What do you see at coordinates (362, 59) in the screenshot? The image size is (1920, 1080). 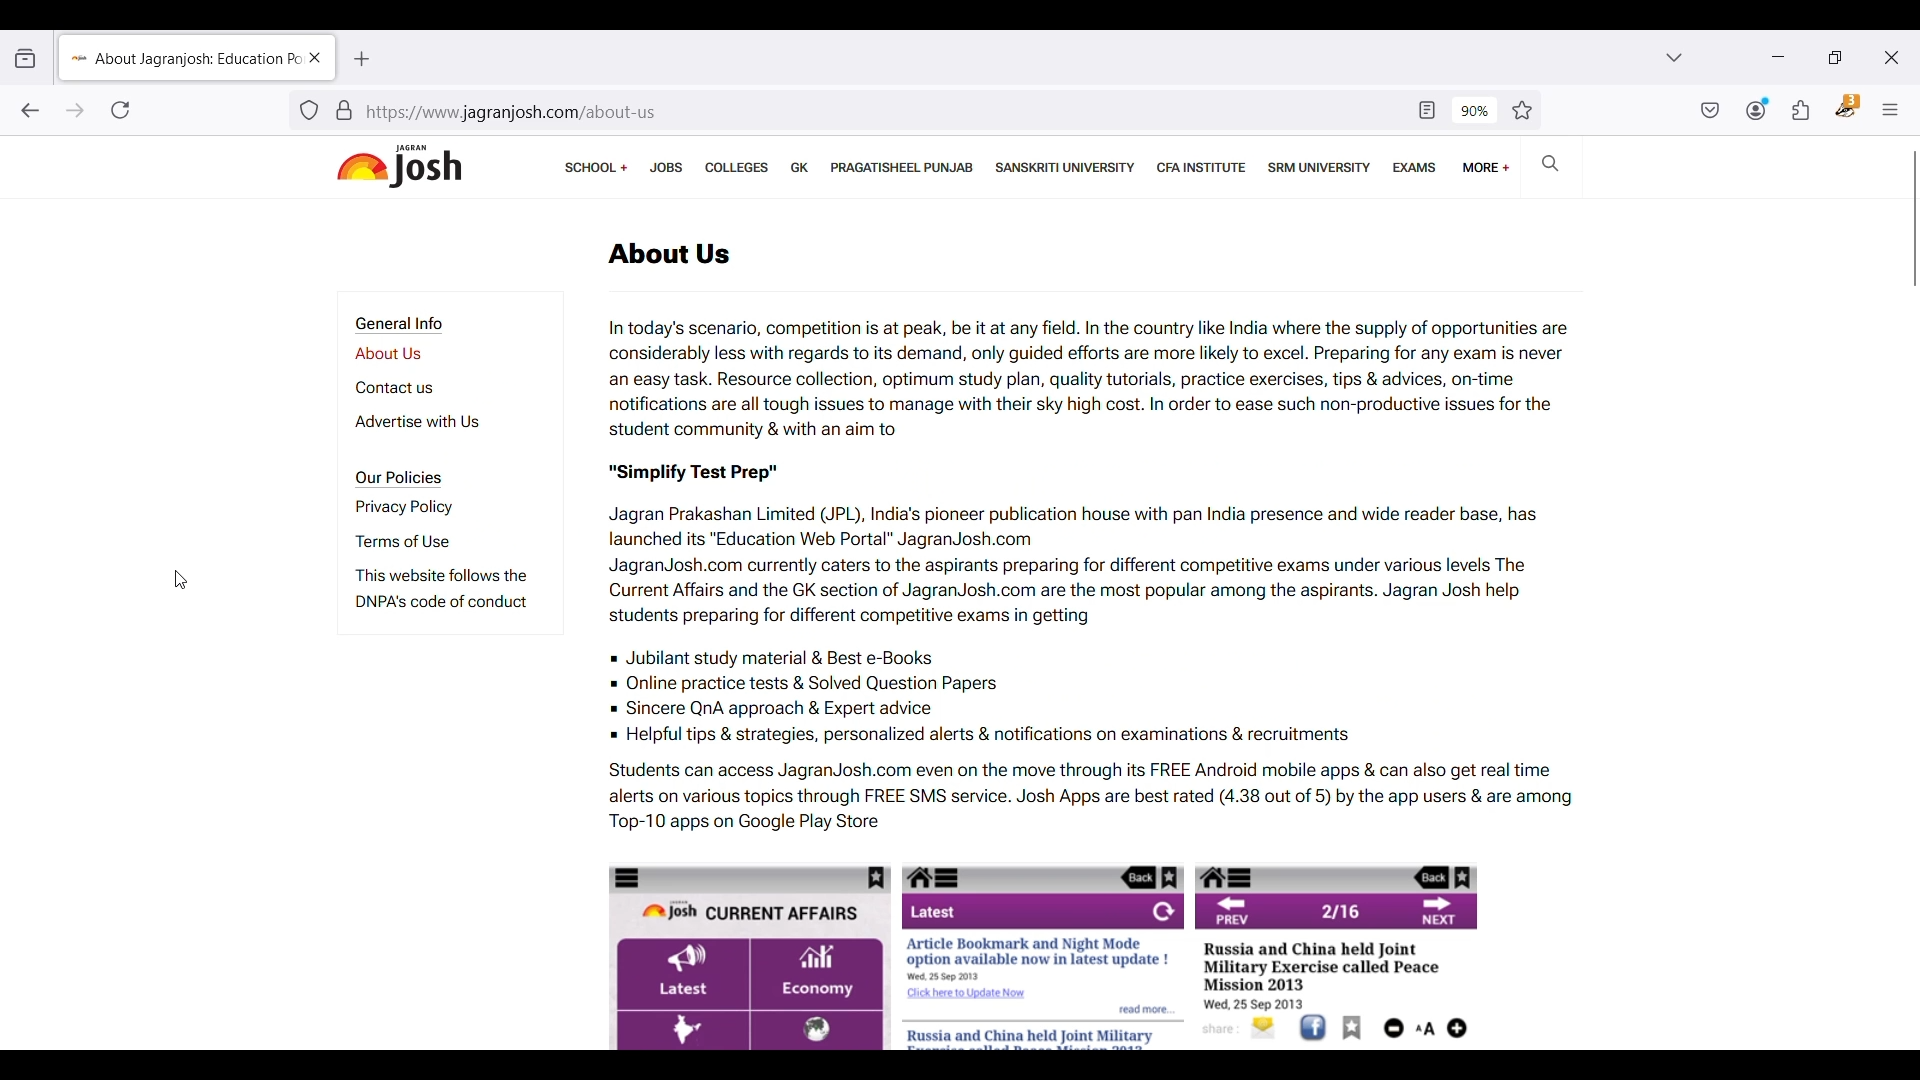 I see `Add new tab` at bounding box center [362, 59].